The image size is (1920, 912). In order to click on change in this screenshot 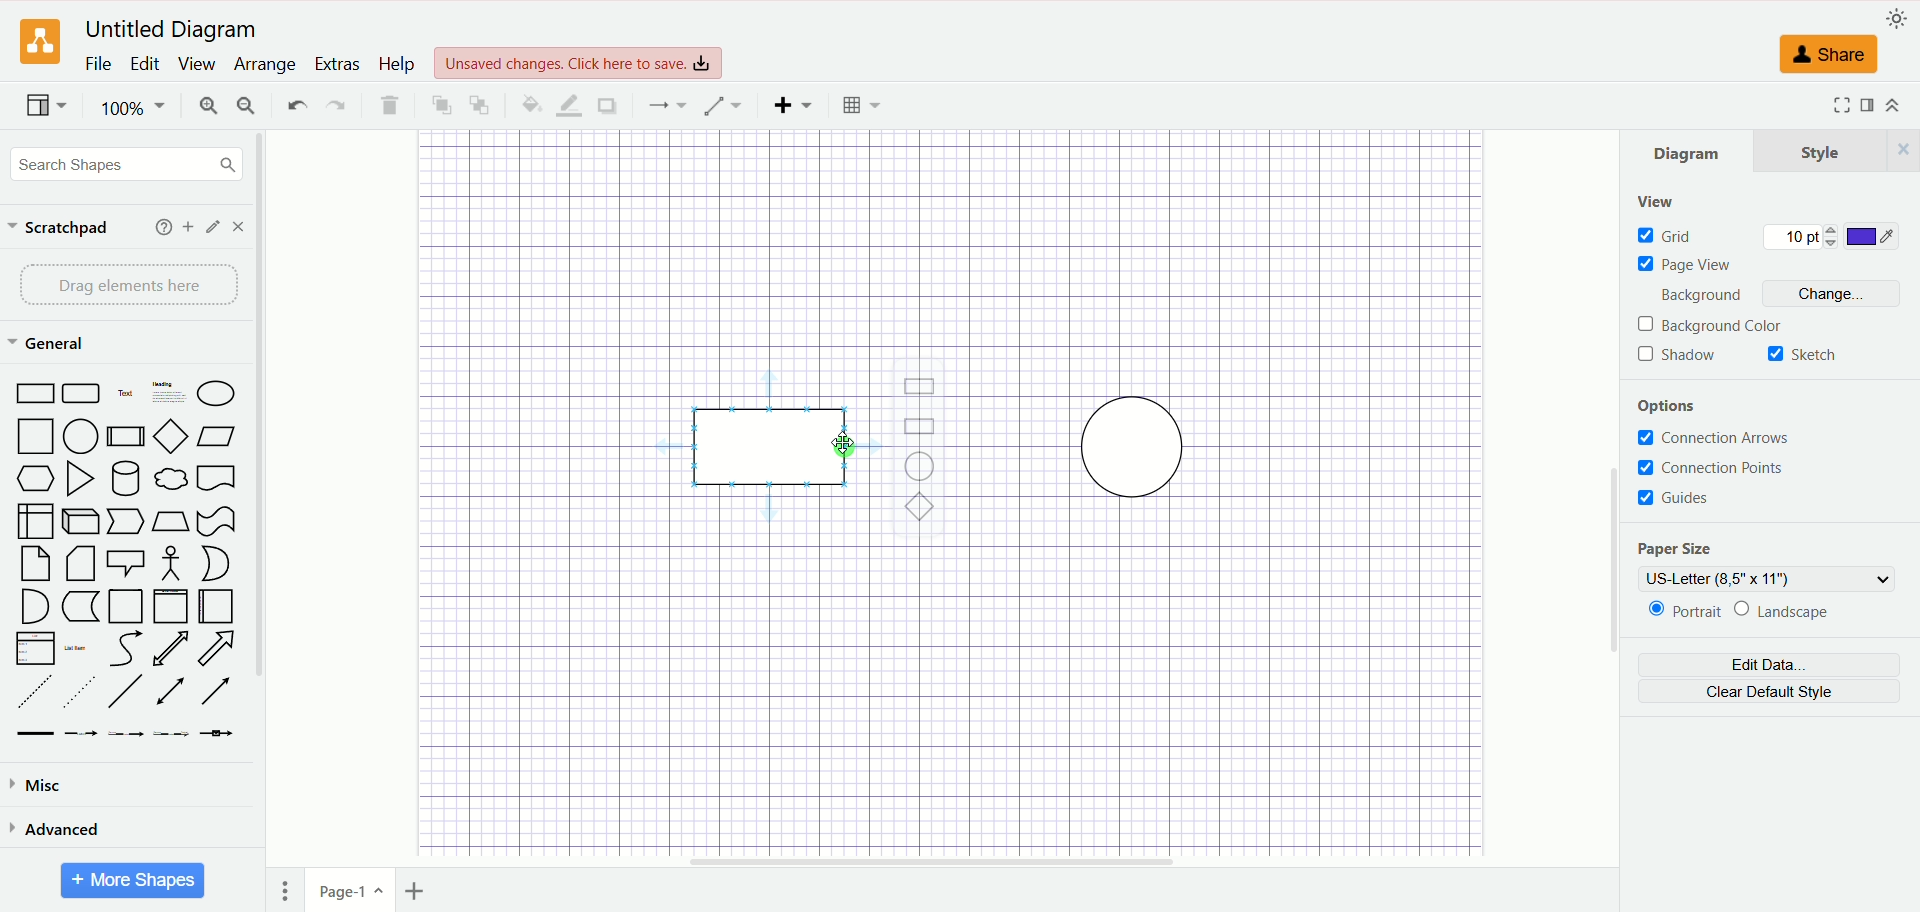, I will do `click(1838, 293)`.